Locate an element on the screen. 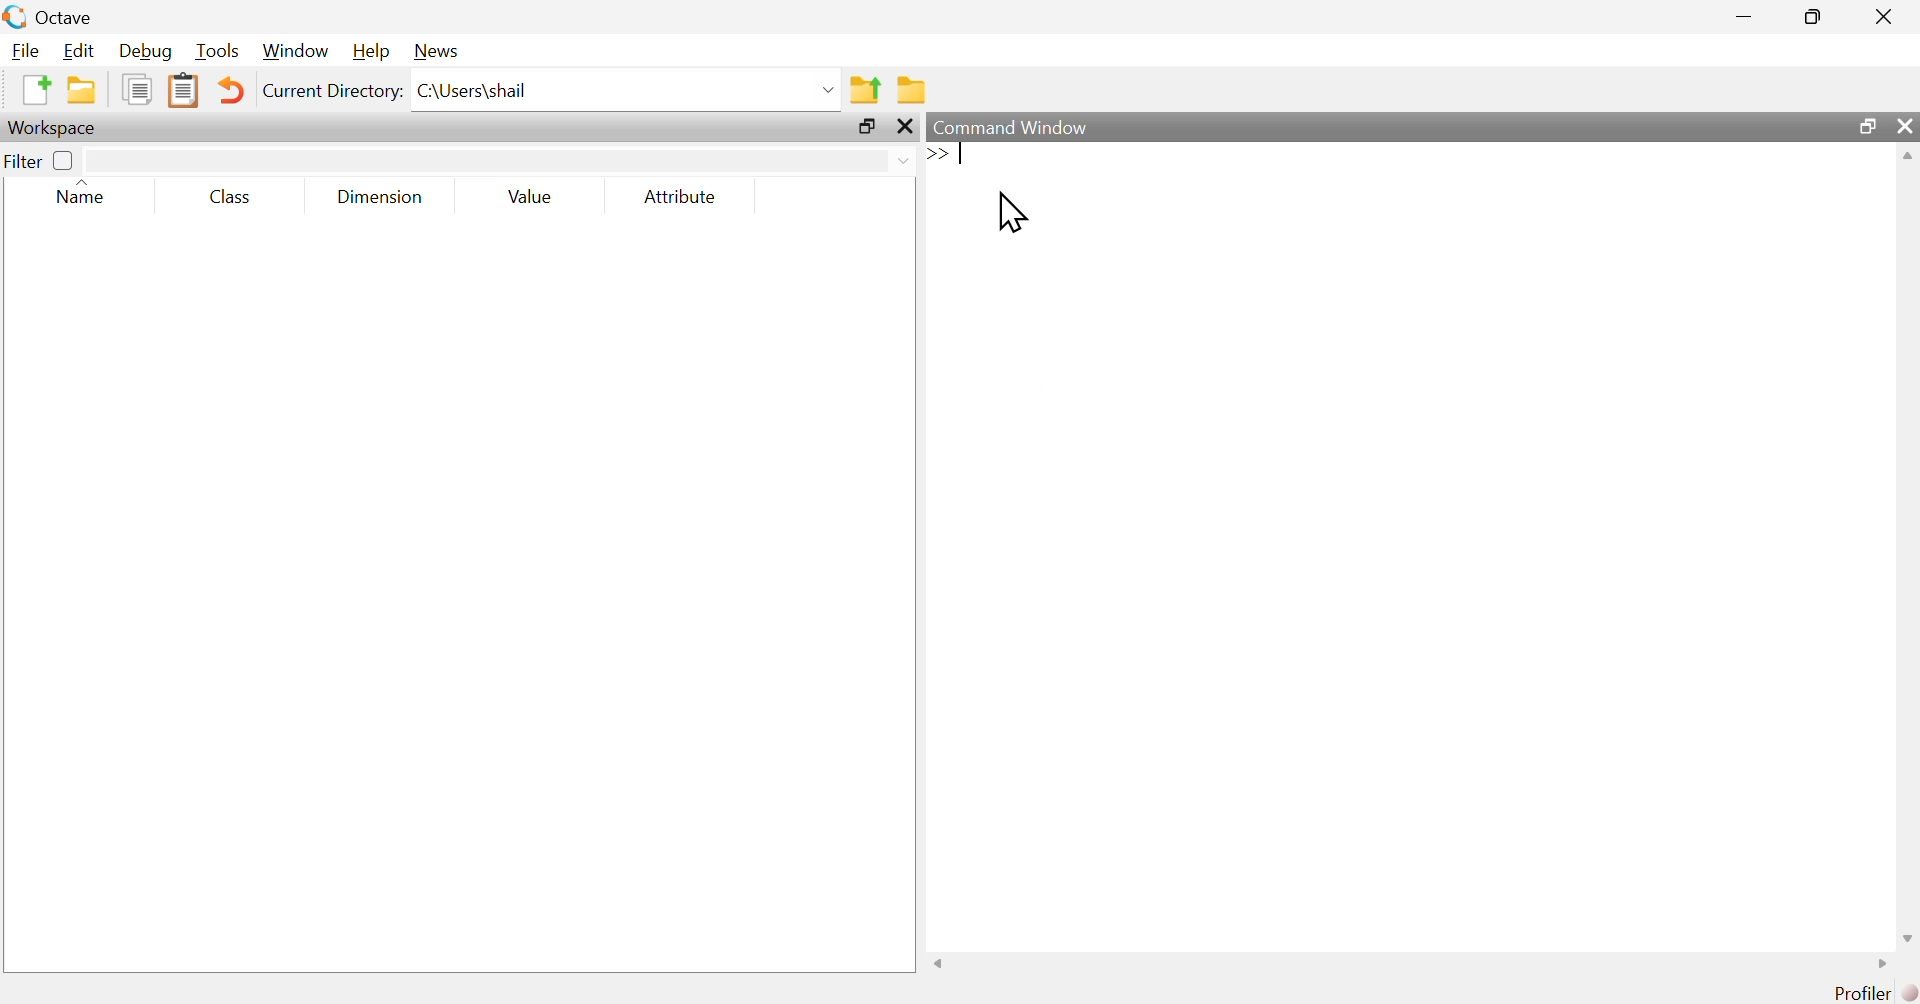 Image resolution: width=1920 pixels, height=1004 pixels. C:\Users\shail is located at coordinates (626, 90).